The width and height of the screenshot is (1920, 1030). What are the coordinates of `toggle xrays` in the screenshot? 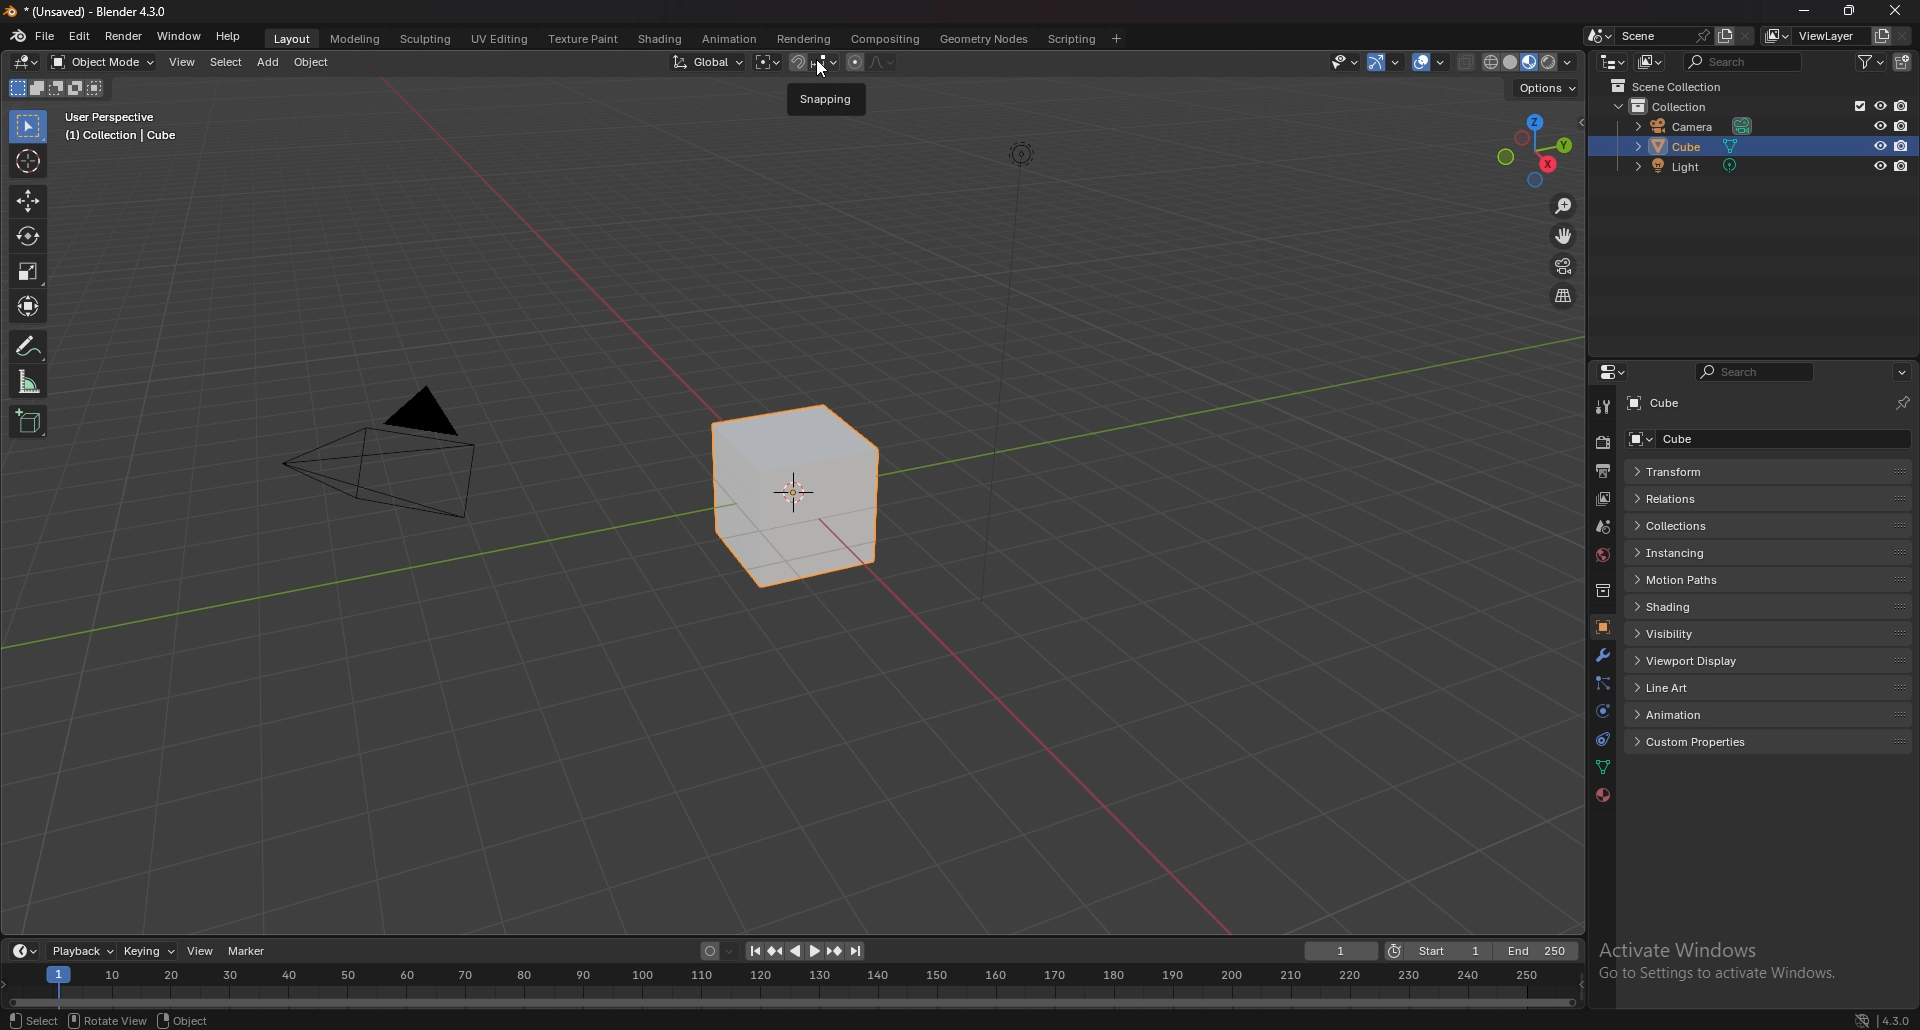 It's located at (1467, 62).